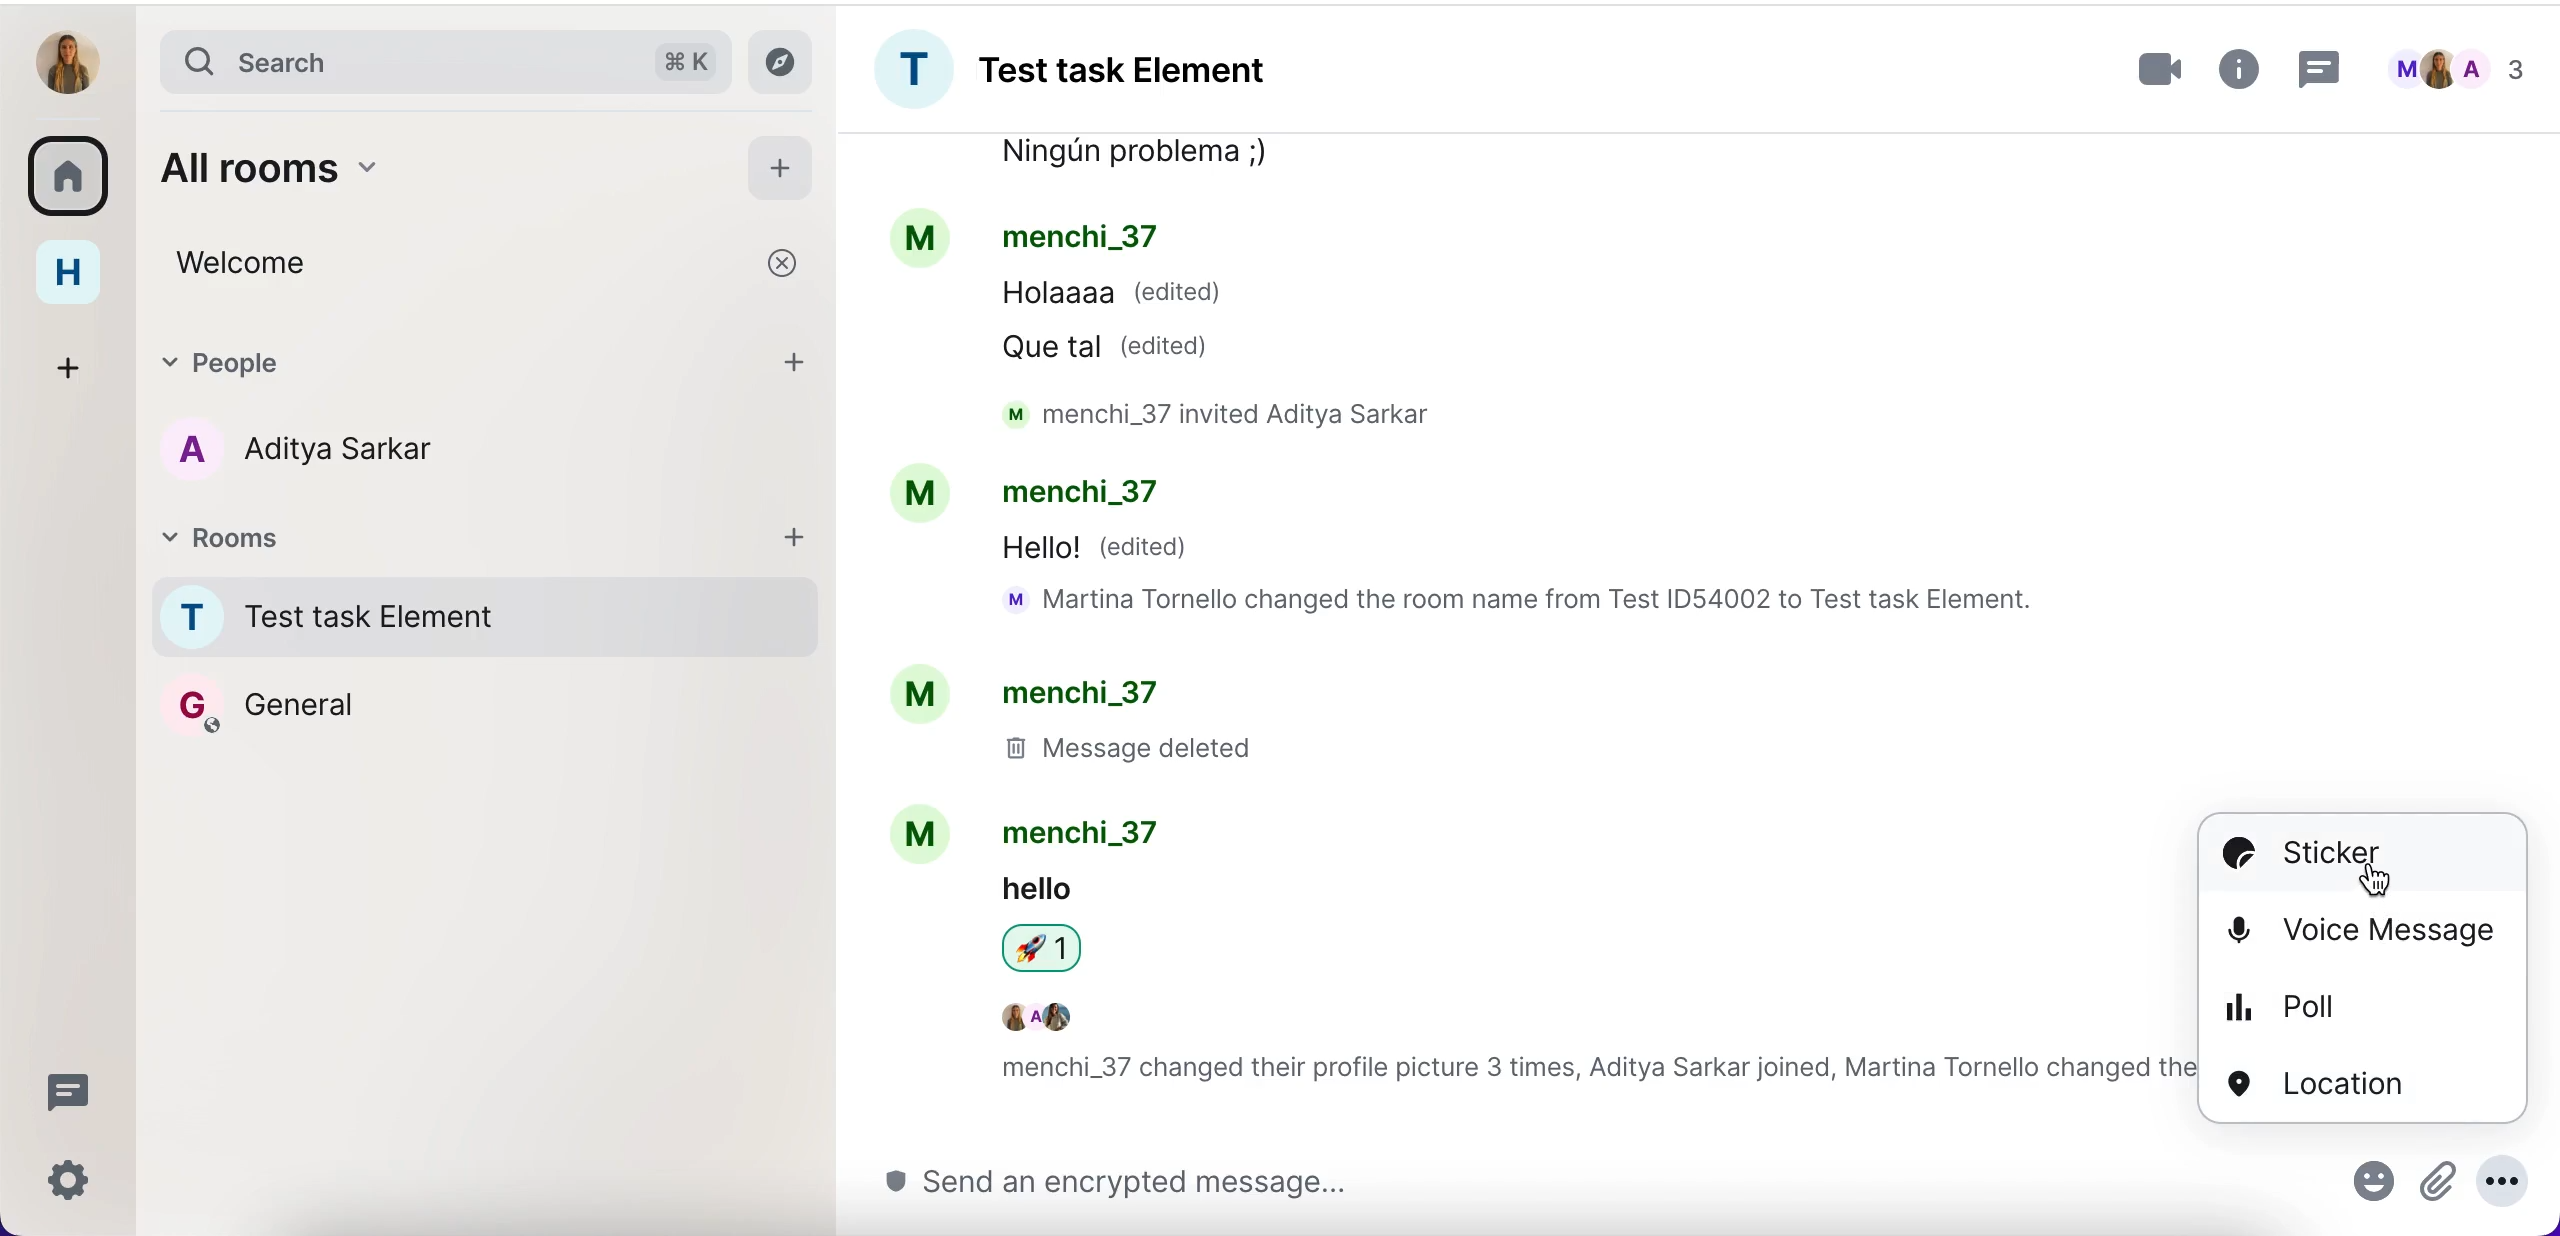 This screenshot has height=1236, width=2560. I want to click on user, so click(70, 59).